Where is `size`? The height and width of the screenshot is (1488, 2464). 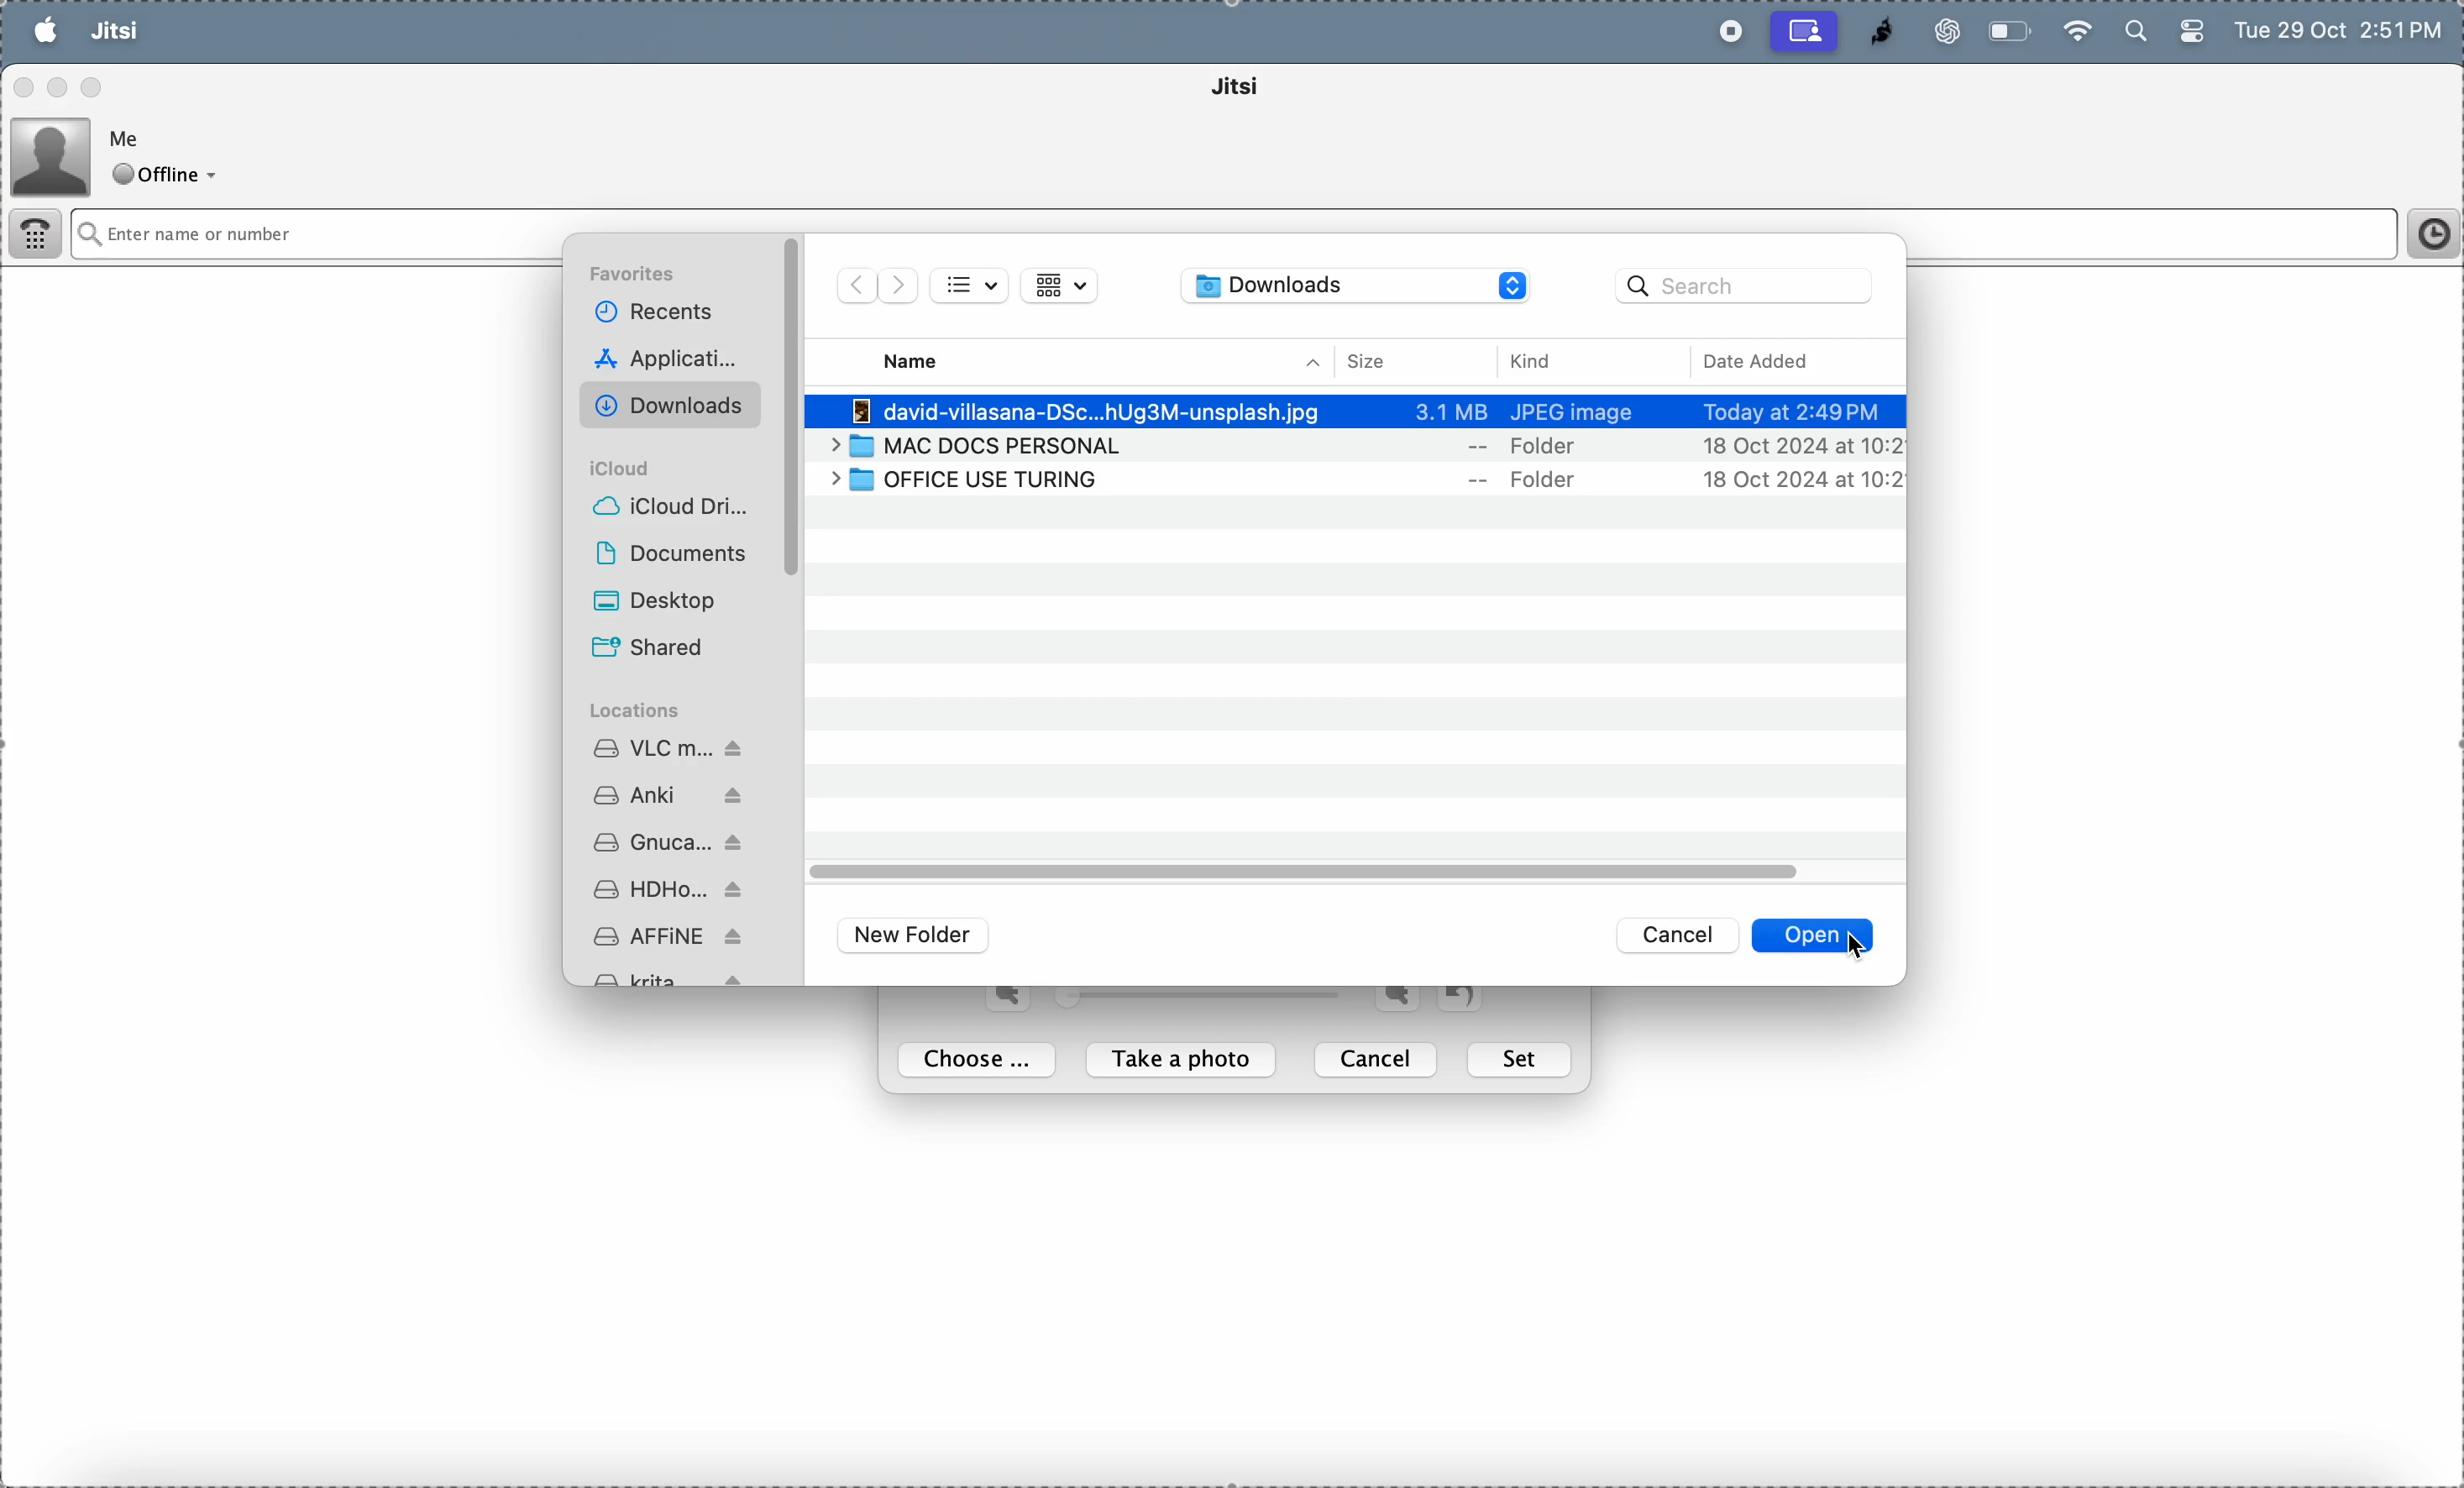 size is located at coordinates (1383, 361).